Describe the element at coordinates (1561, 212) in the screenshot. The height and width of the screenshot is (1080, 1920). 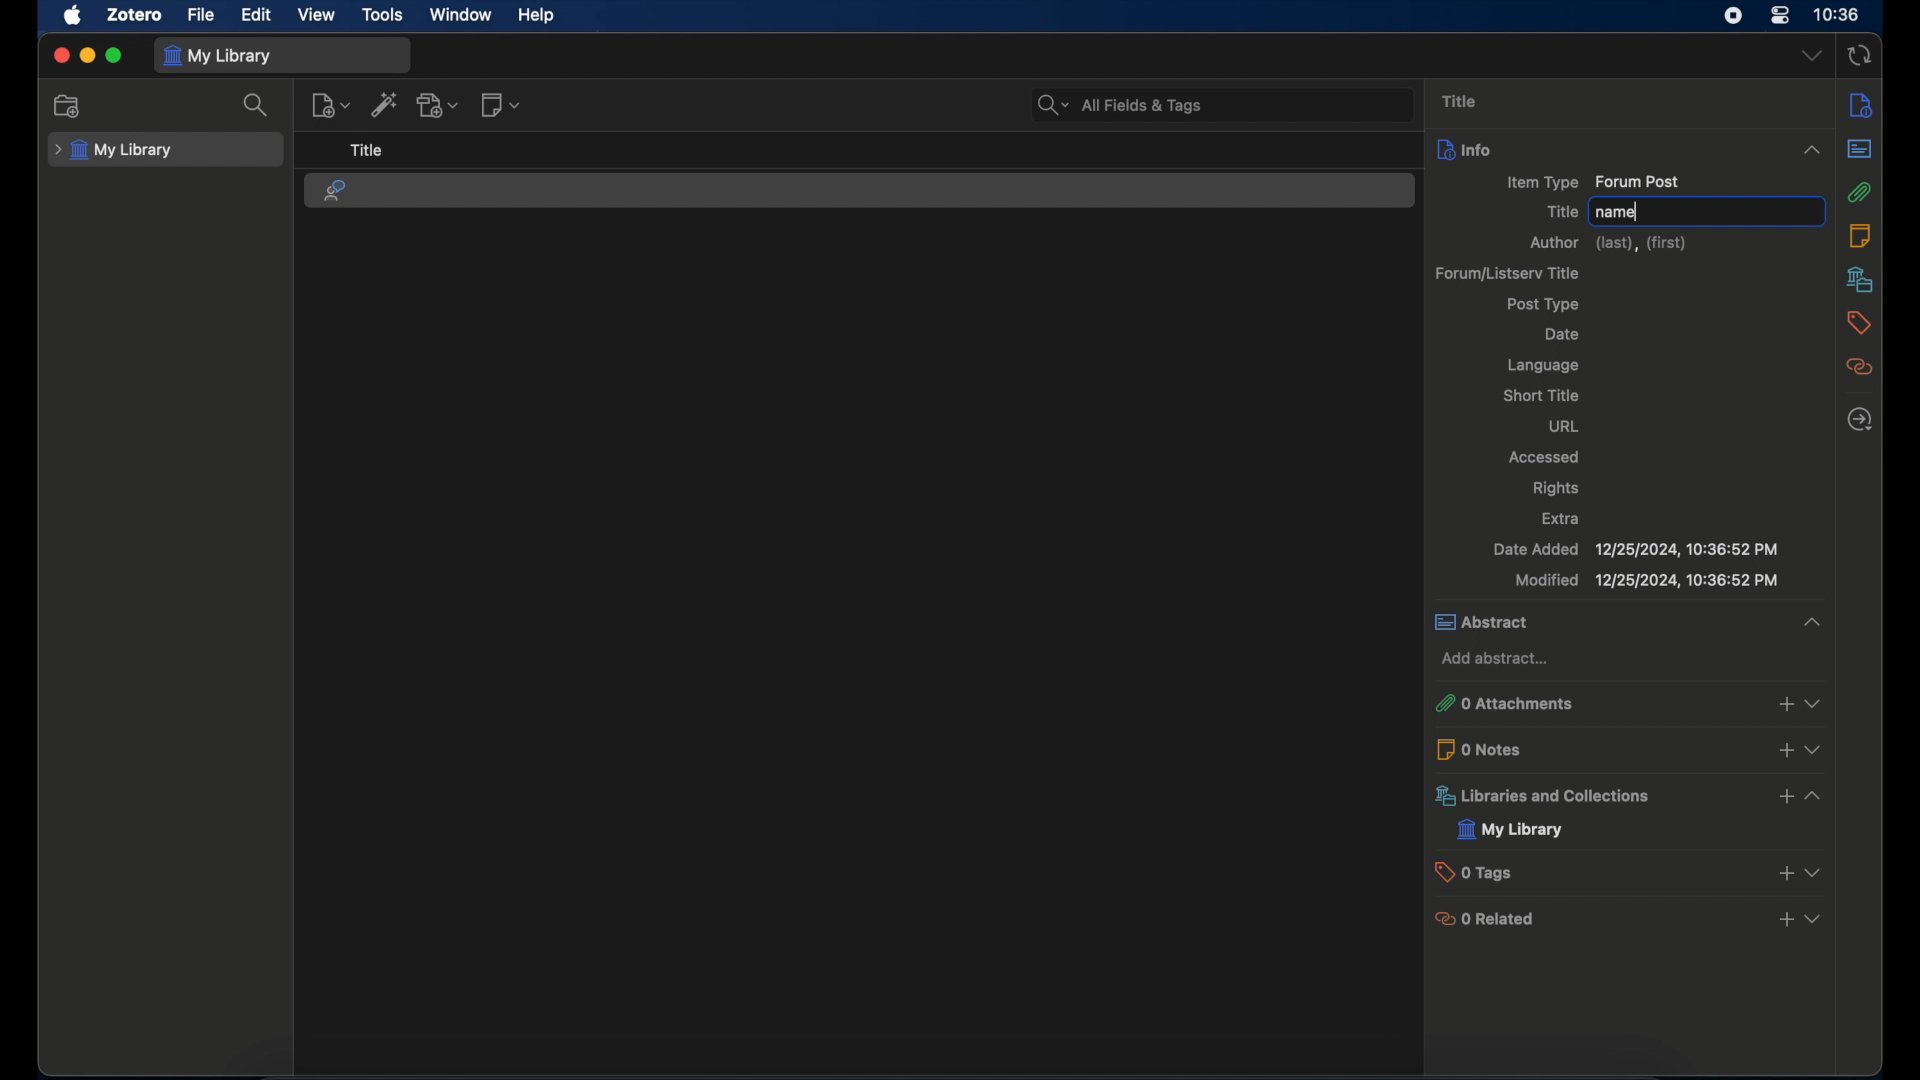
I see `title` at that location.